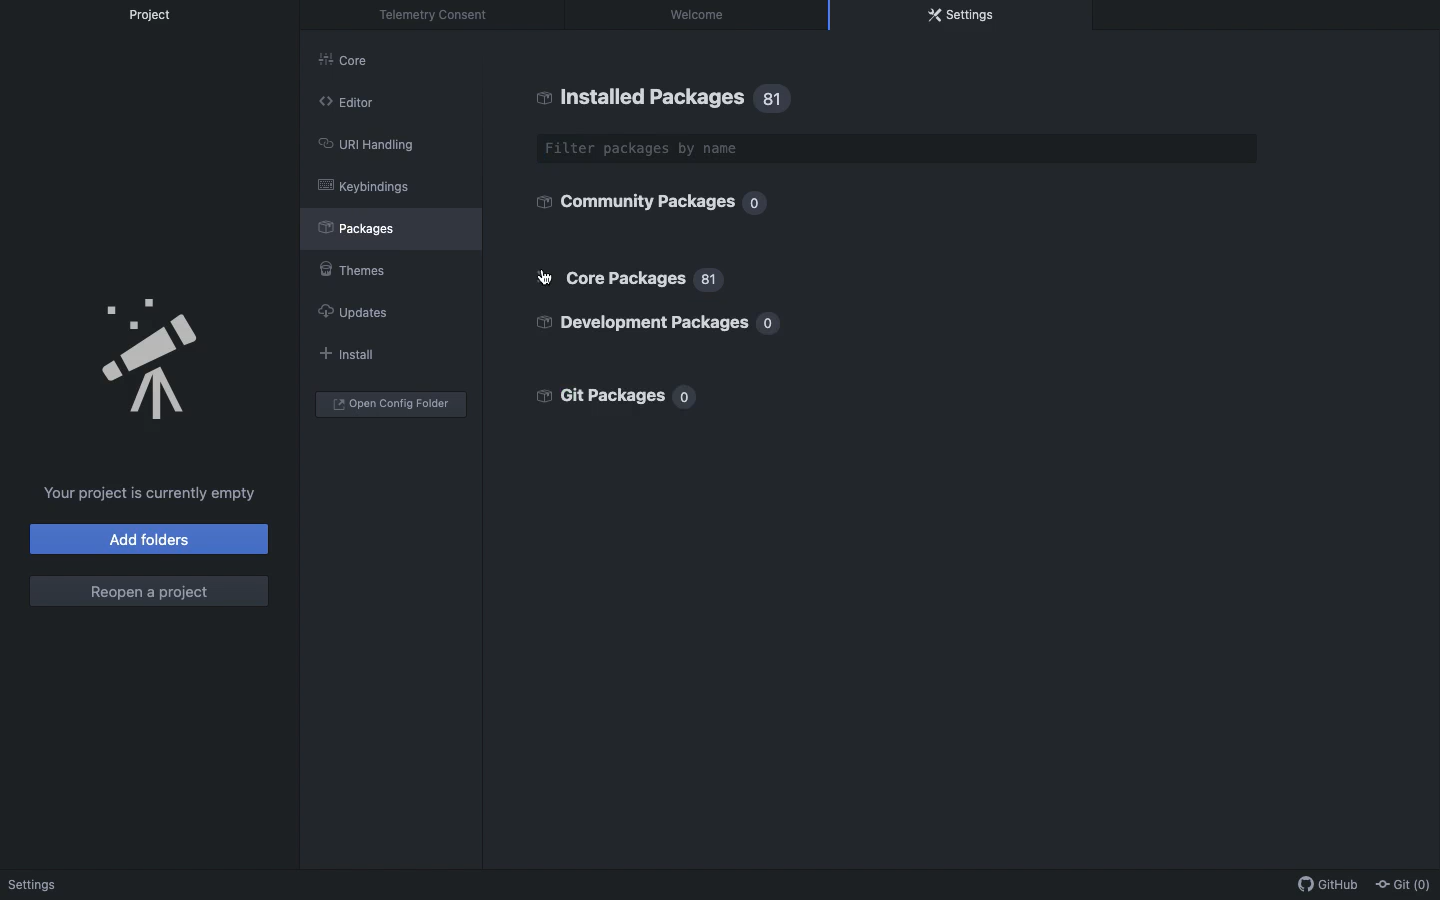  I want to click on Packages, so click(367, 227).